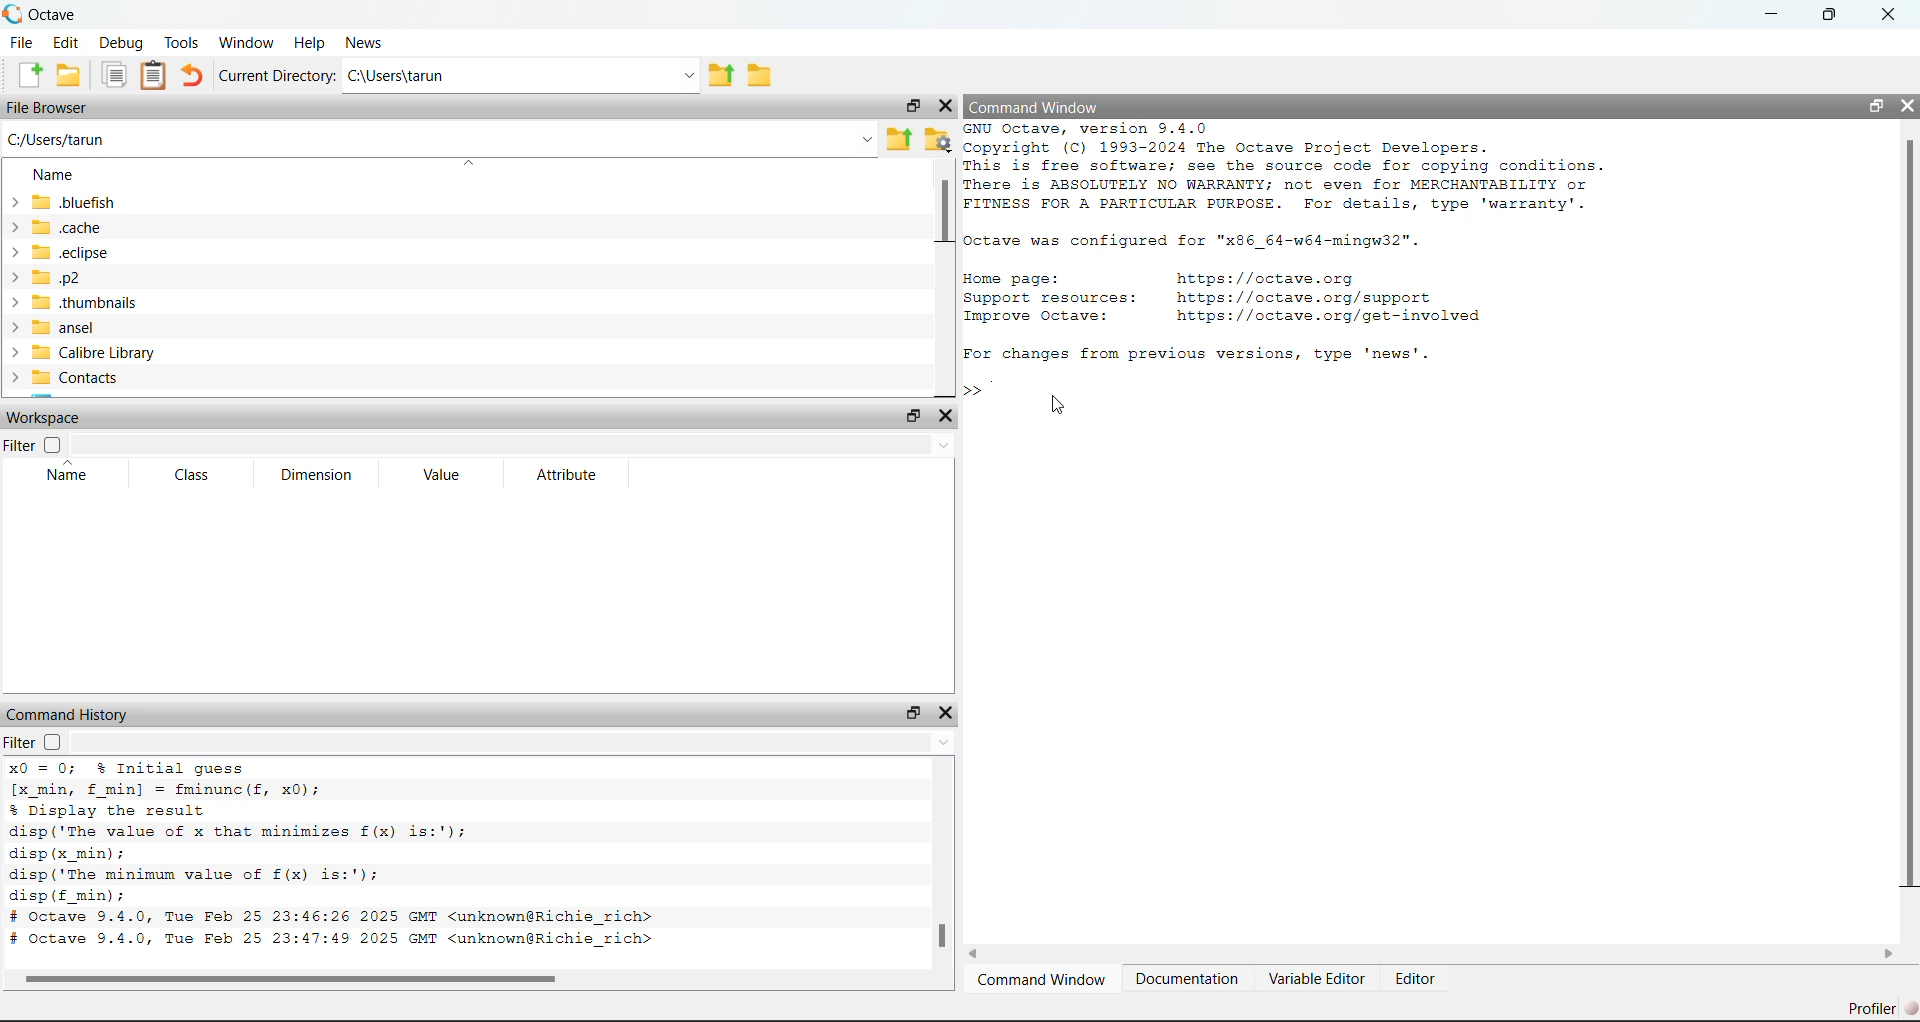 The width and height of the screenshot is (1920, 1022). What do you see at coordinates (1044, 977) in the screenshot?
I see `Camera Window` at bounding box center [1044, 977].